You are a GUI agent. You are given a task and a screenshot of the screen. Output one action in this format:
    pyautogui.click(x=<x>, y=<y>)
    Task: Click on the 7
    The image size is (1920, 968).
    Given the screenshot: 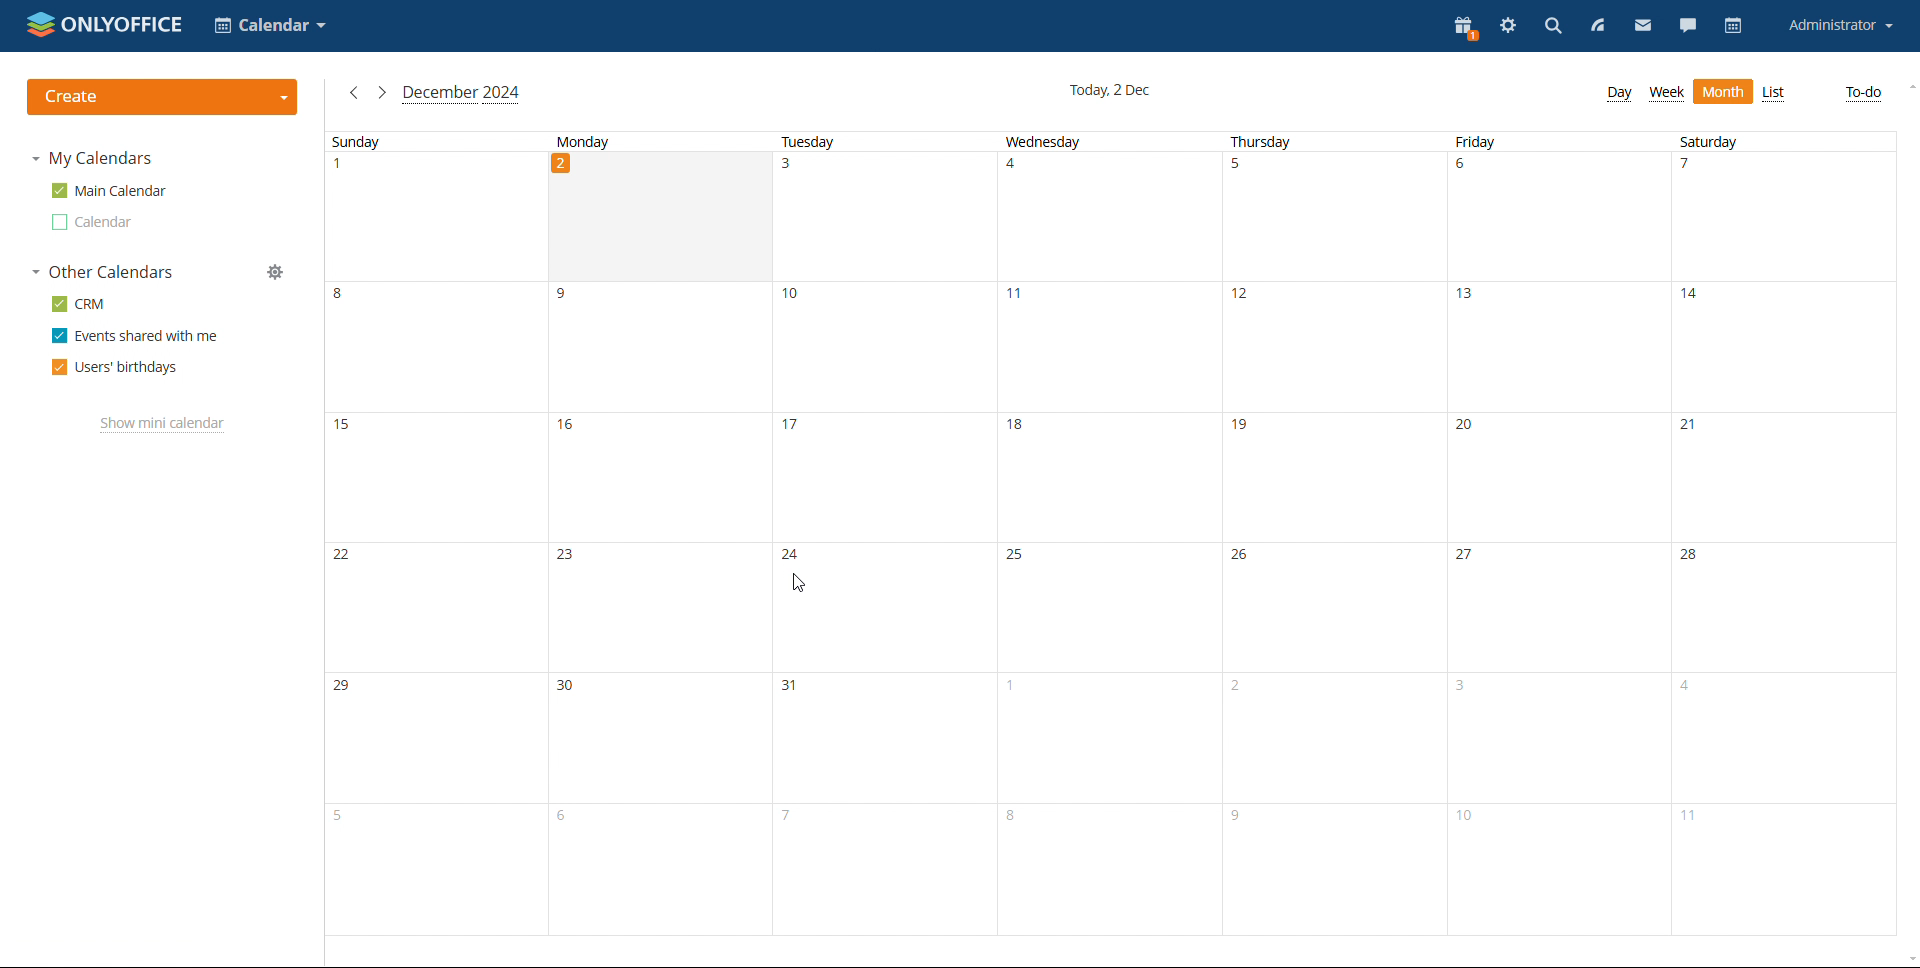 What is the action you would take?
    pyautogui.click(x=1695, y=169)
    